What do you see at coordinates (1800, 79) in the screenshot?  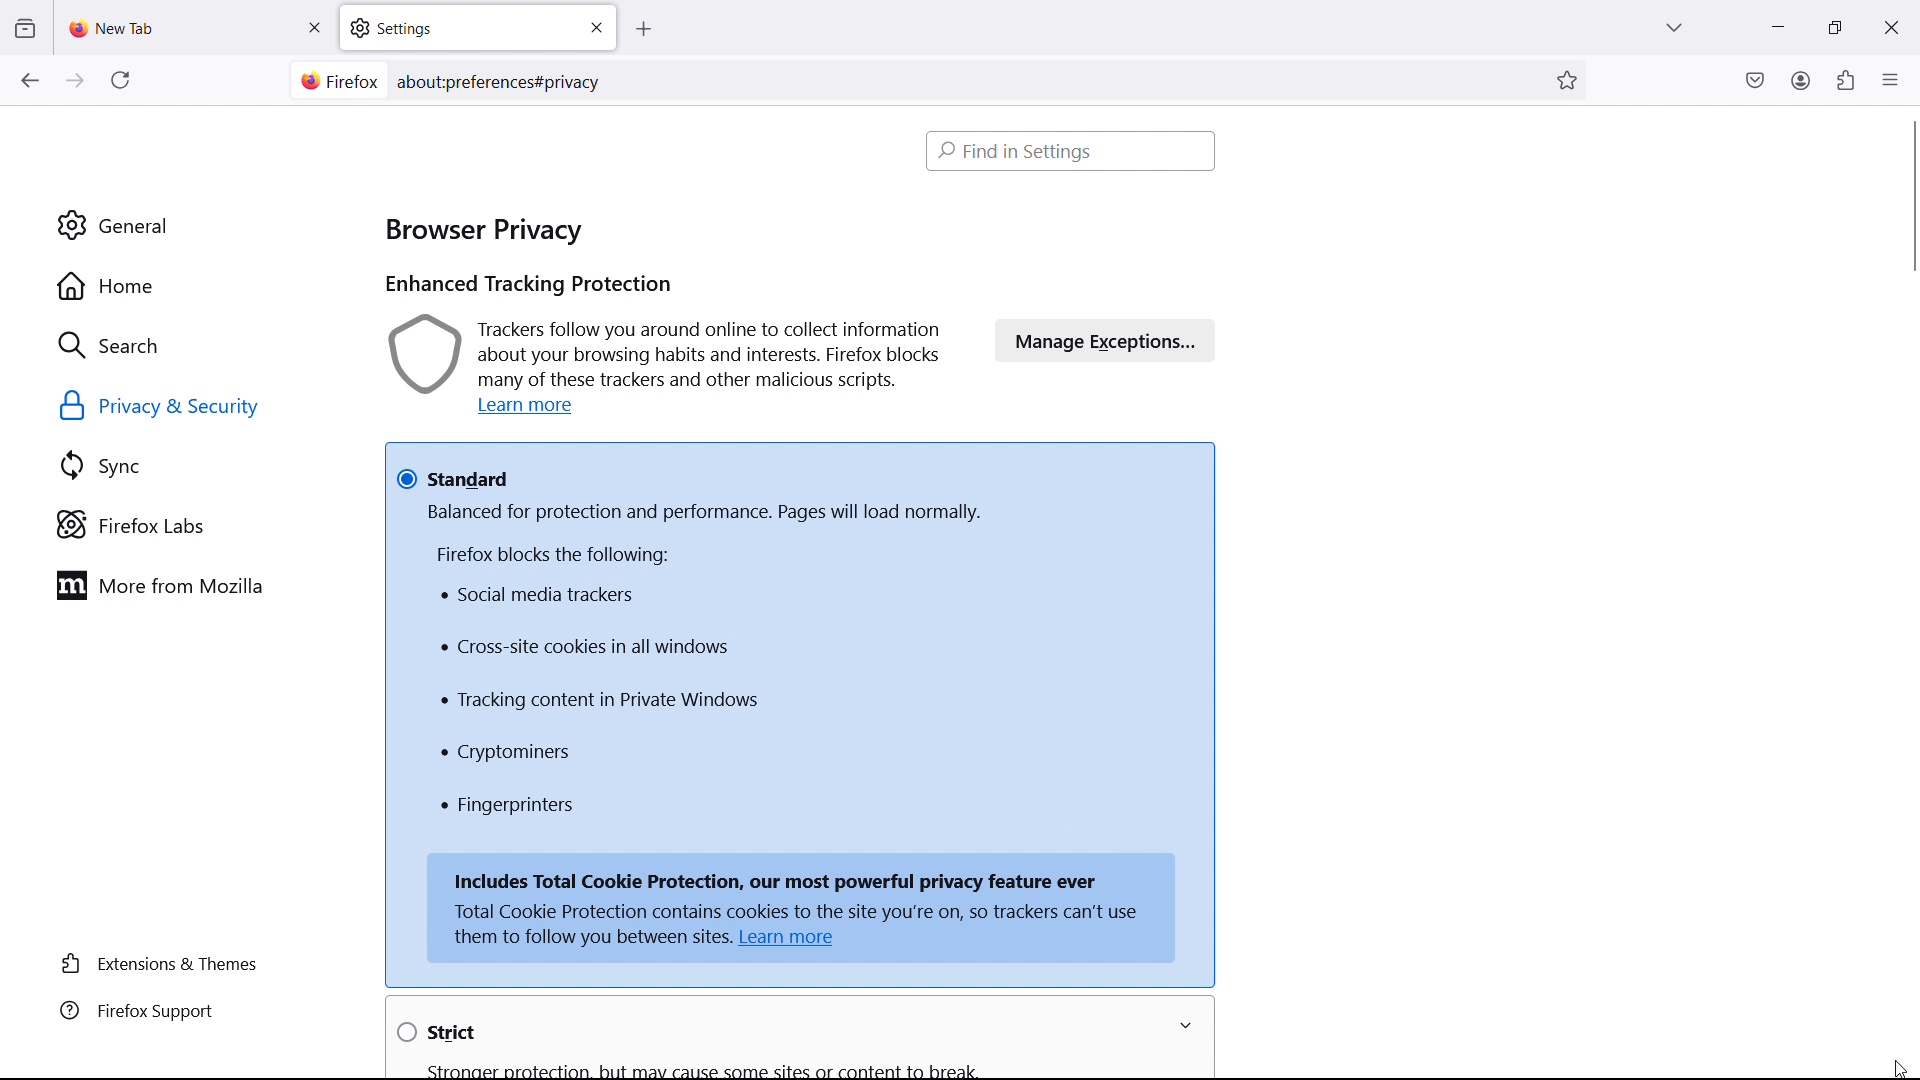 I see `account` at bounding box center [1800, 79].